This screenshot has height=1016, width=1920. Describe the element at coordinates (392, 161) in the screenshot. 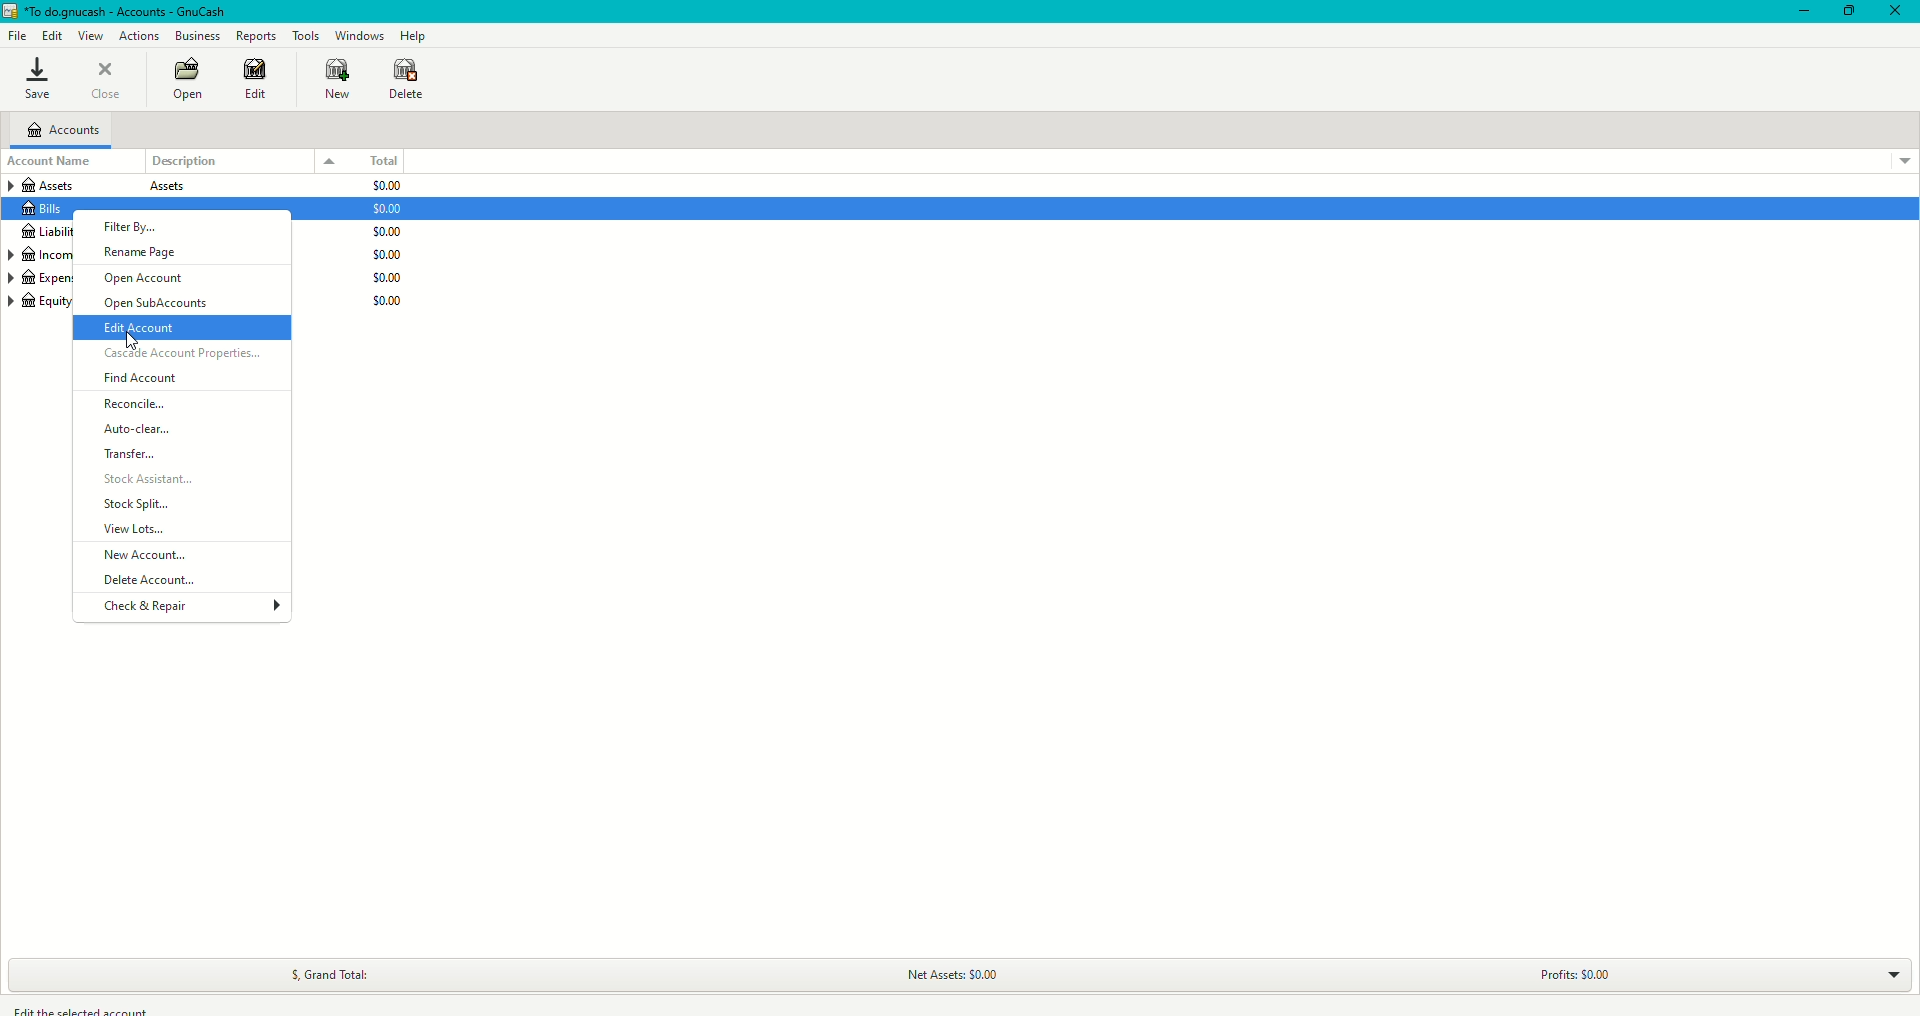

I see `Total` at that location.